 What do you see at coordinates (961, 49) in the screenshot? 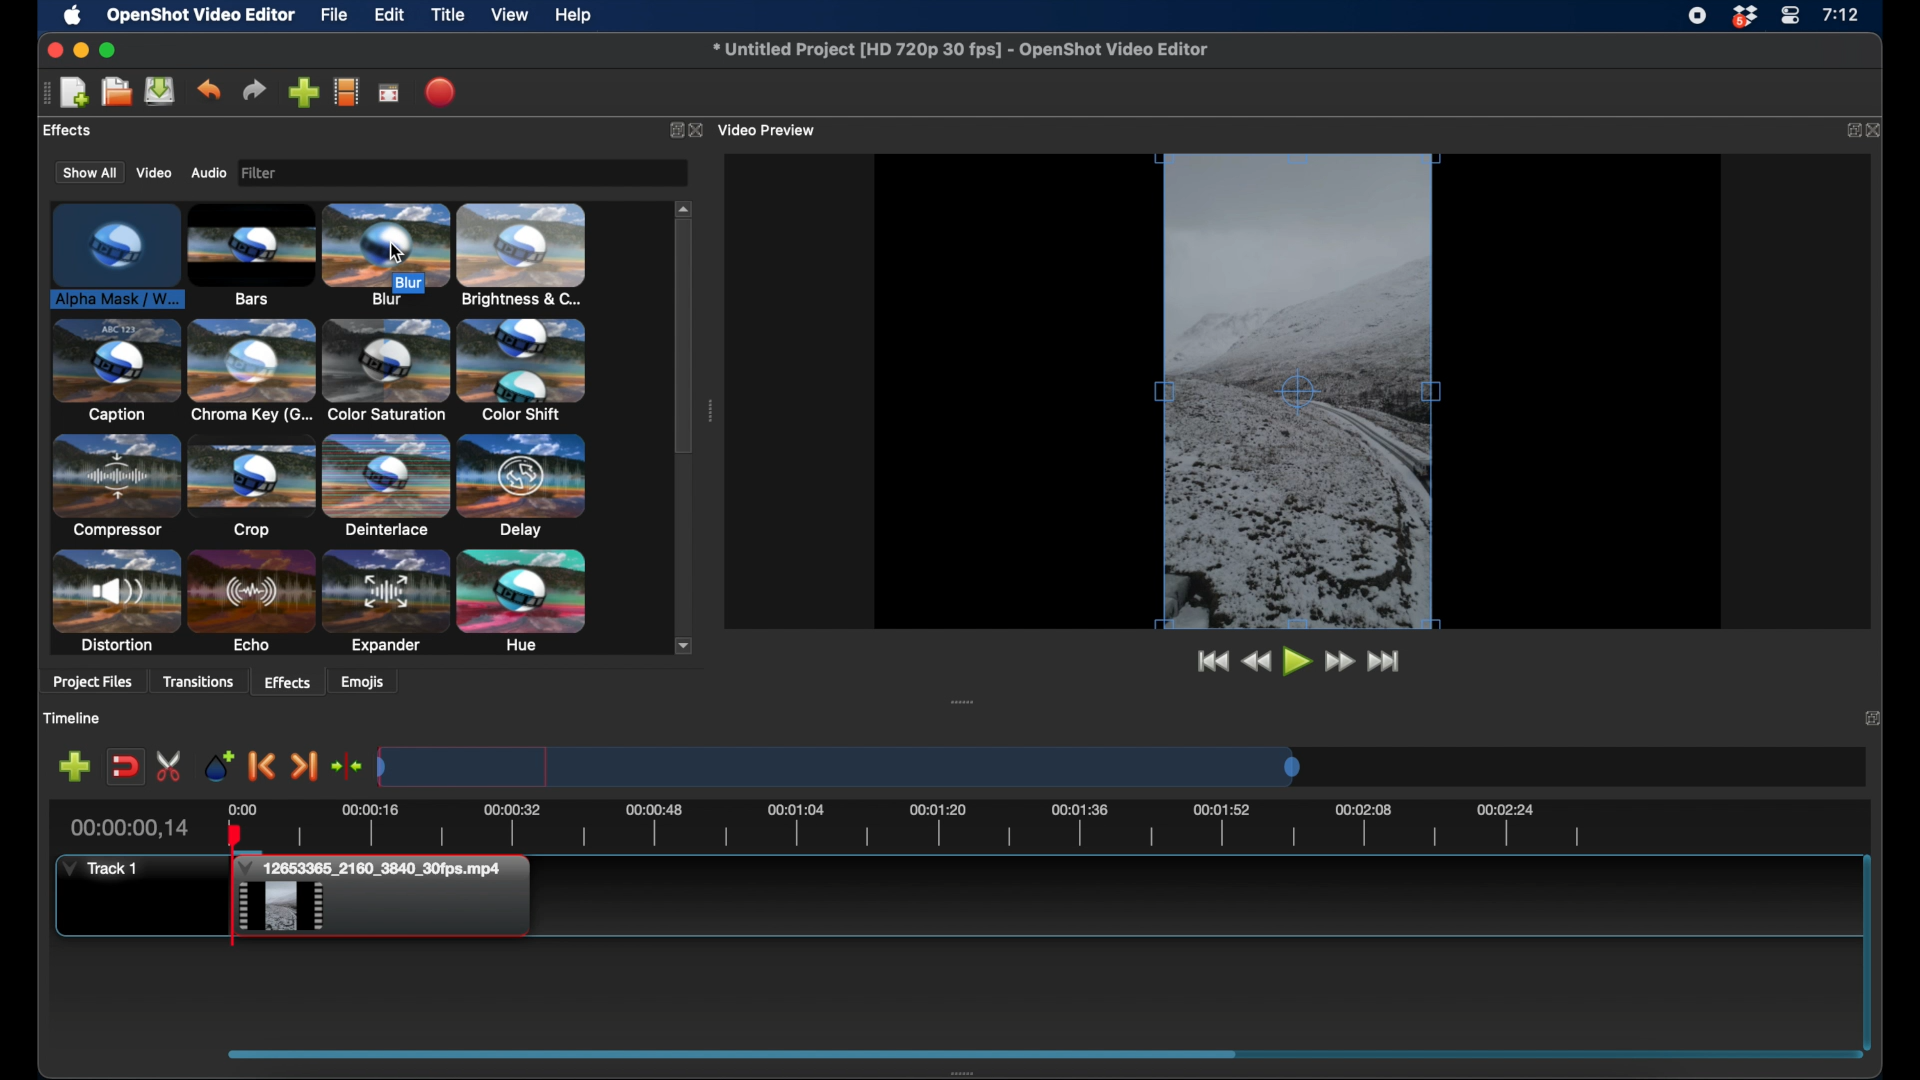
I see `file name` at bounding box center [961, 49].